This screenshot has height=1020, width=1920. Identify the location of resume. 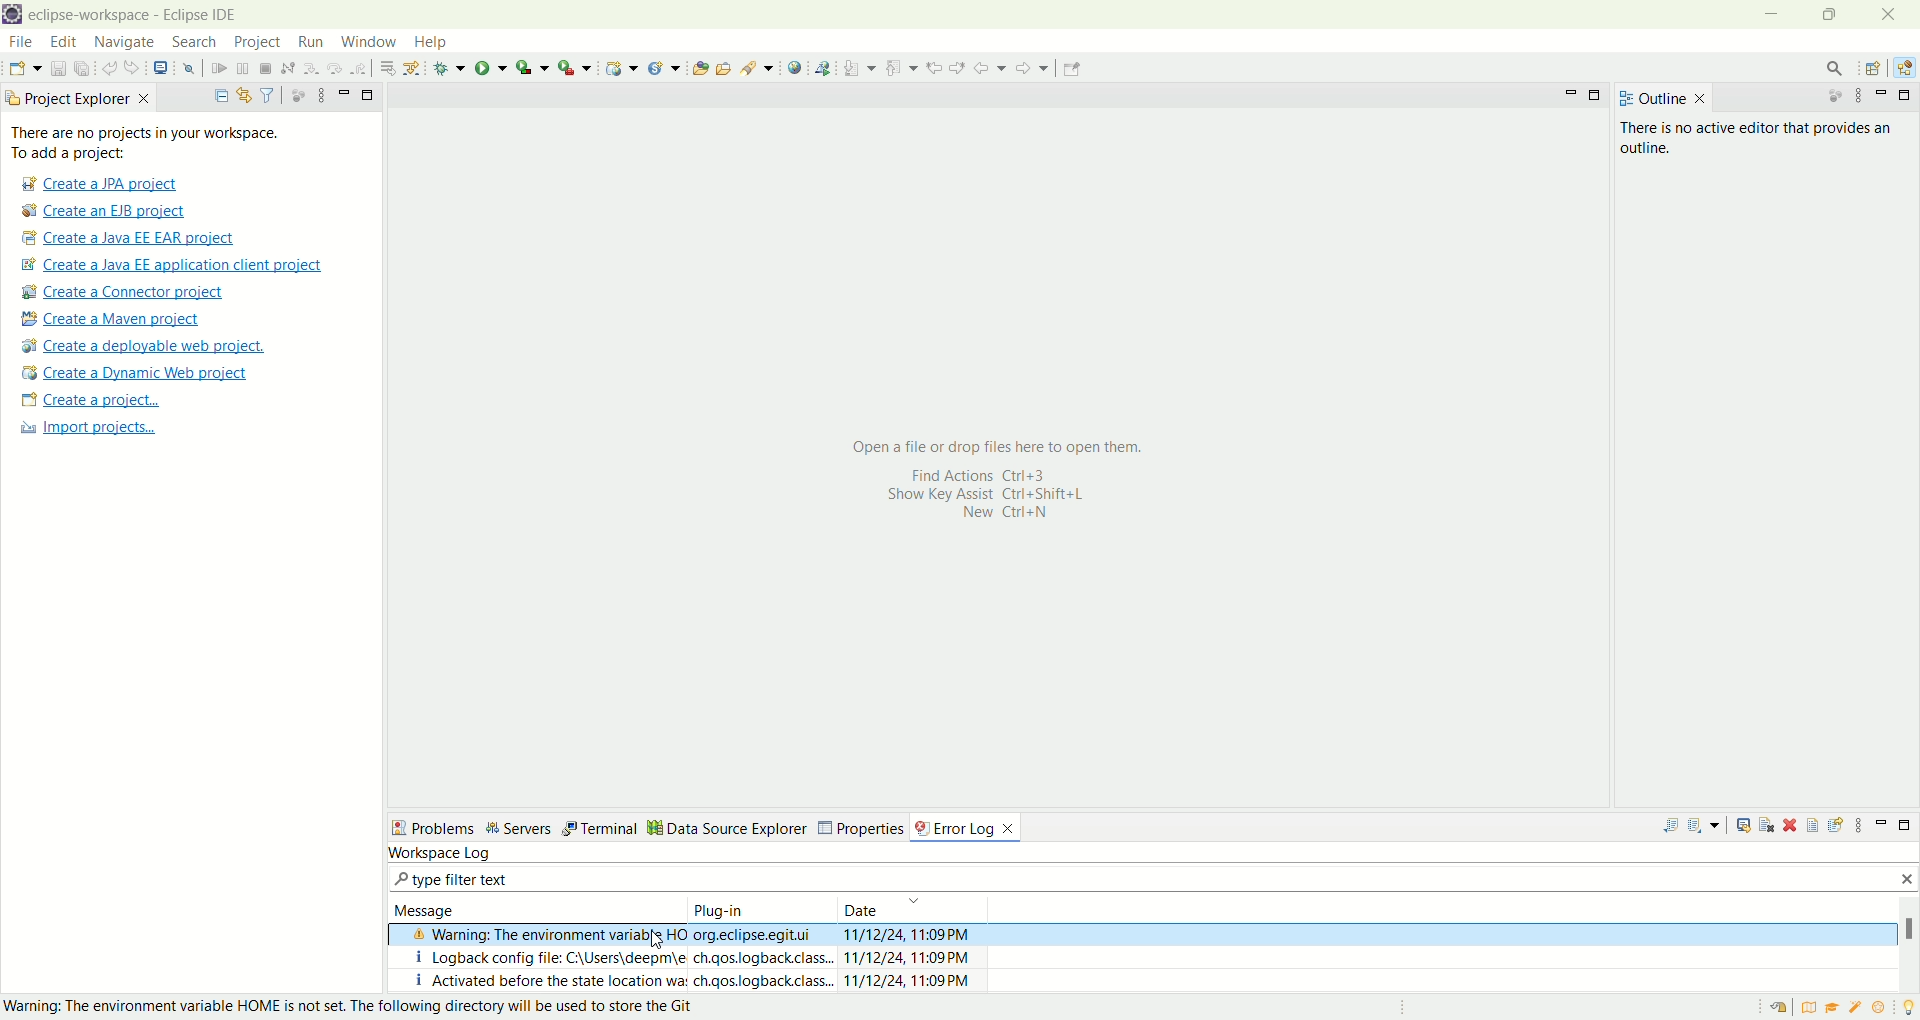
(219, 67).